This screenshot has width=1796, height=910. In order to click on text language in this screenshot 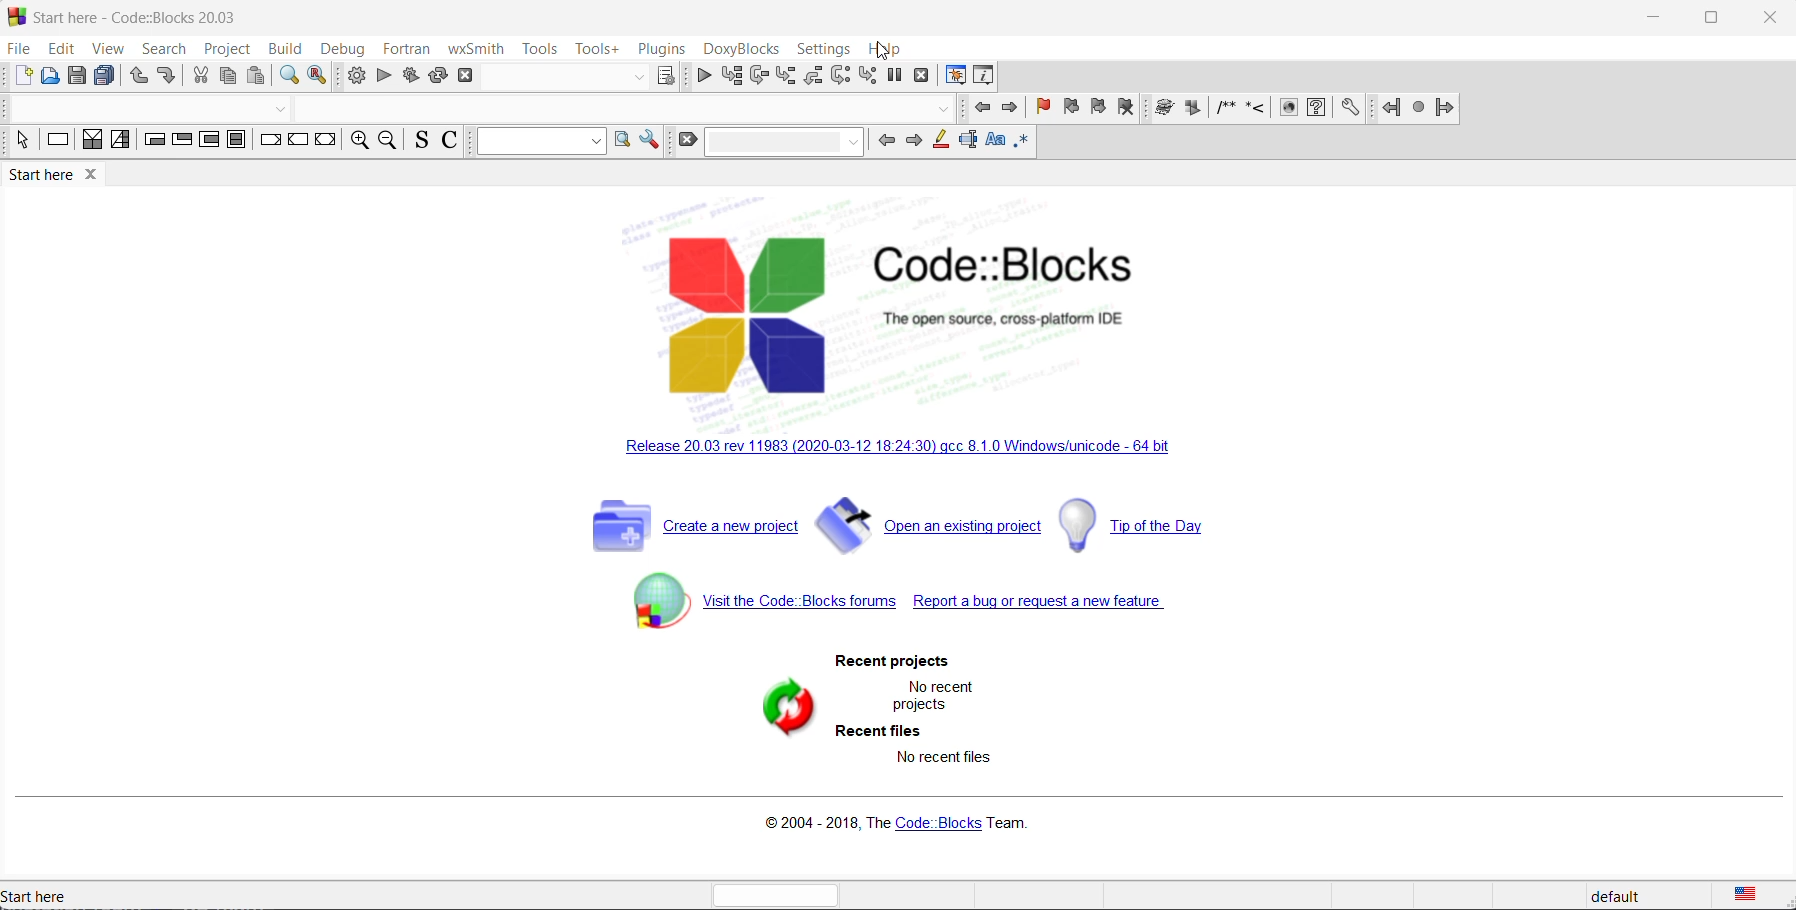, I will do `click(1756, 892)`.